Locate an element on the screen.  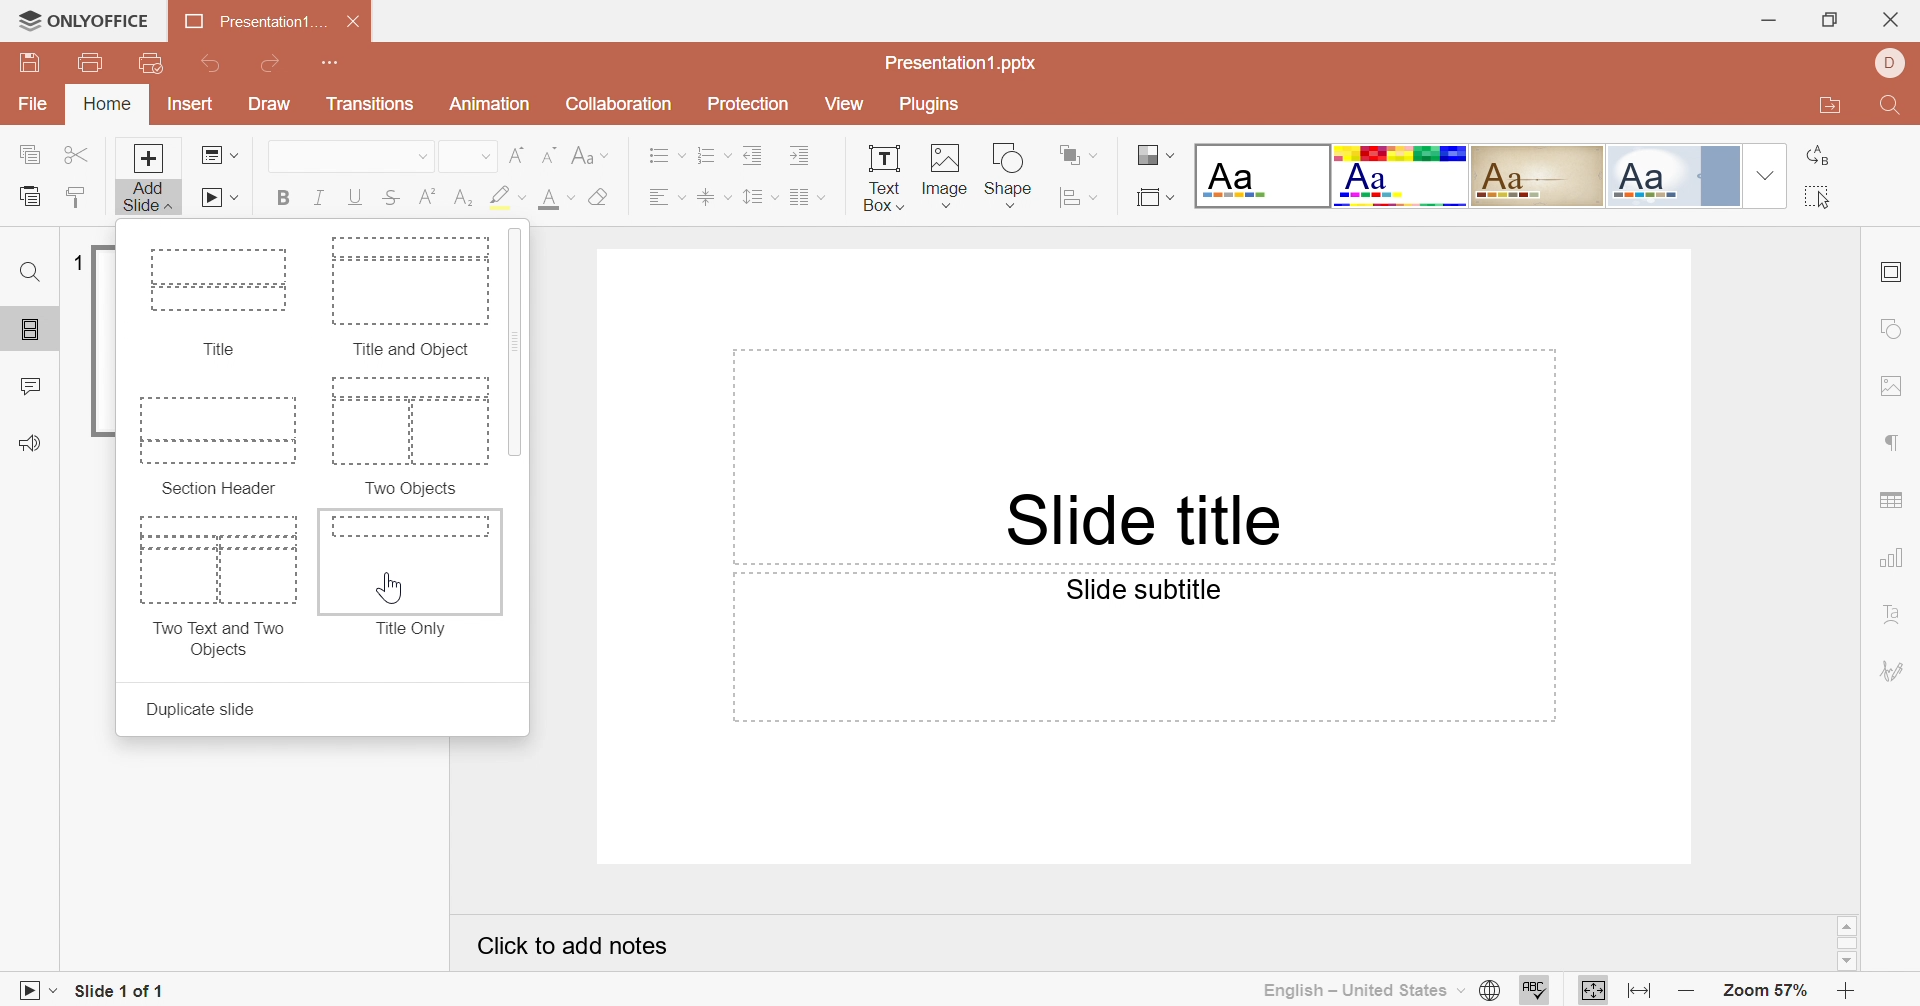
Increase Indent is located at coordinates (802, 156).